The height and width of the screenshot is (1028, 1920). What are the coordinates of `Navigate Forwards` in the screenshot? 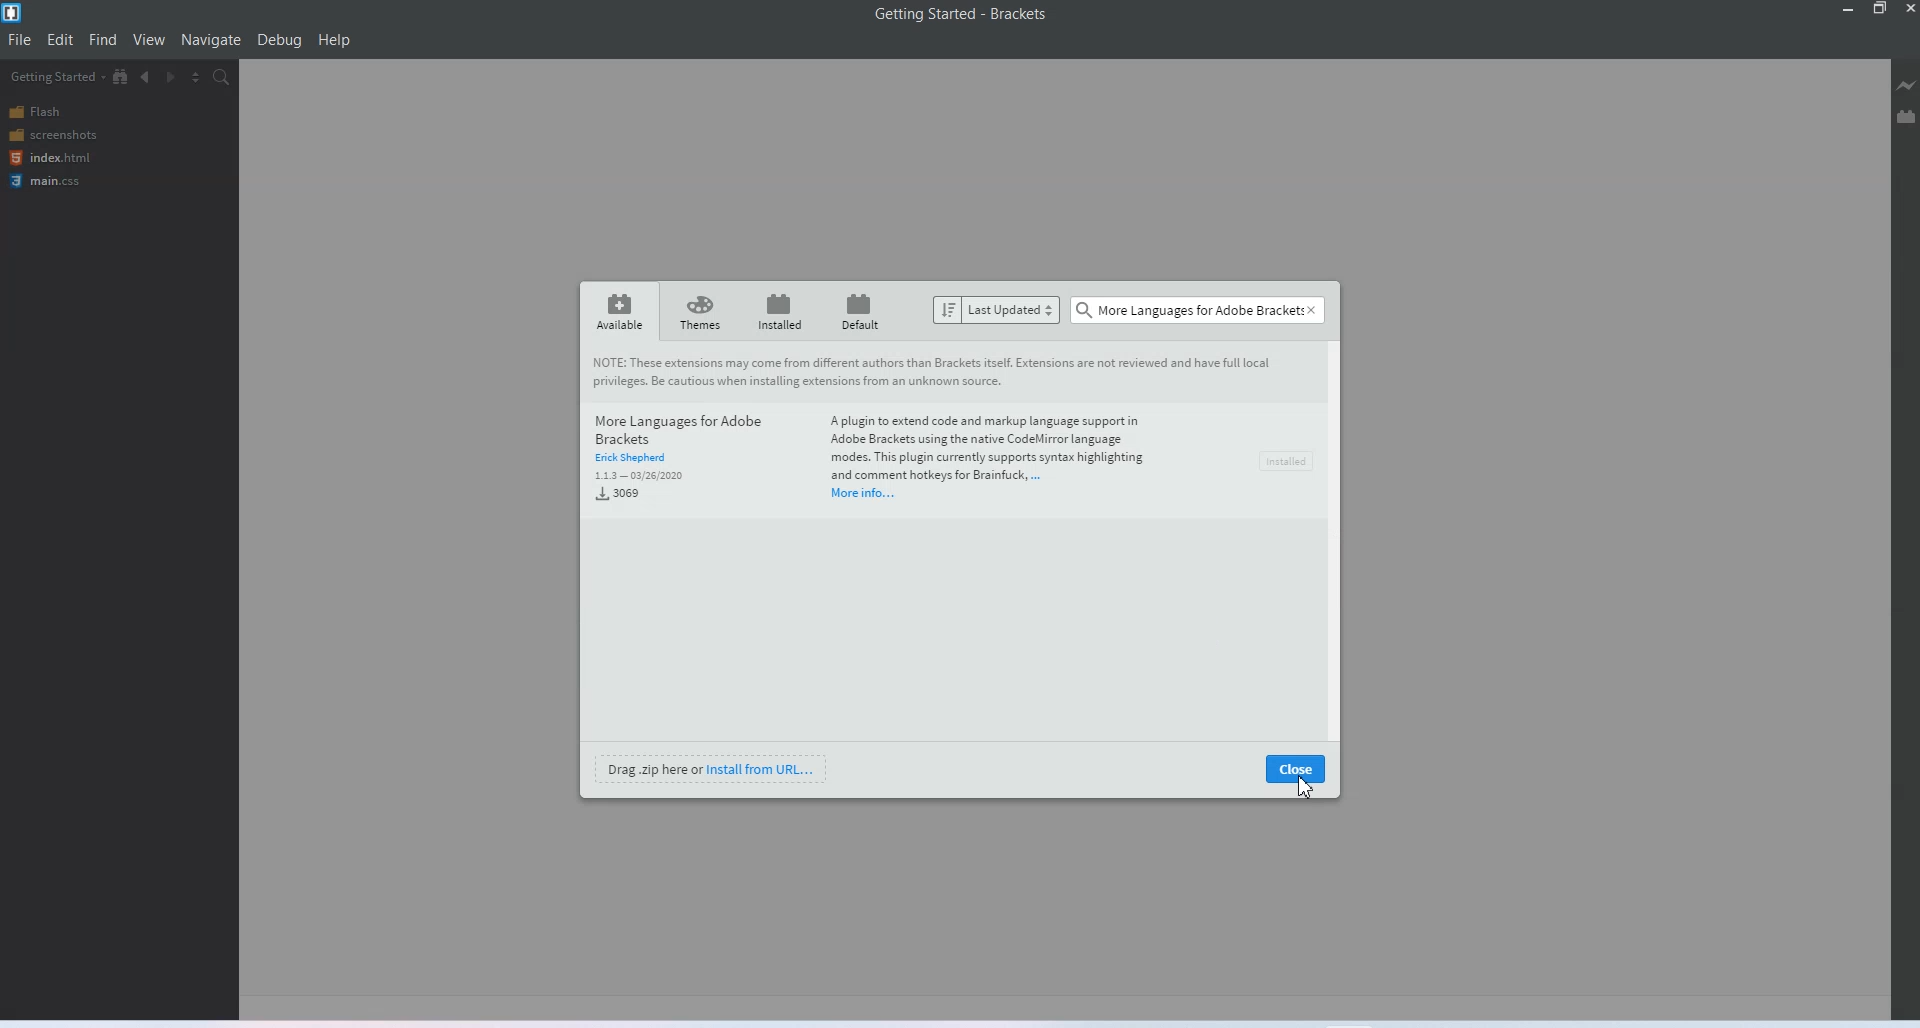 It's located at (171, 78).